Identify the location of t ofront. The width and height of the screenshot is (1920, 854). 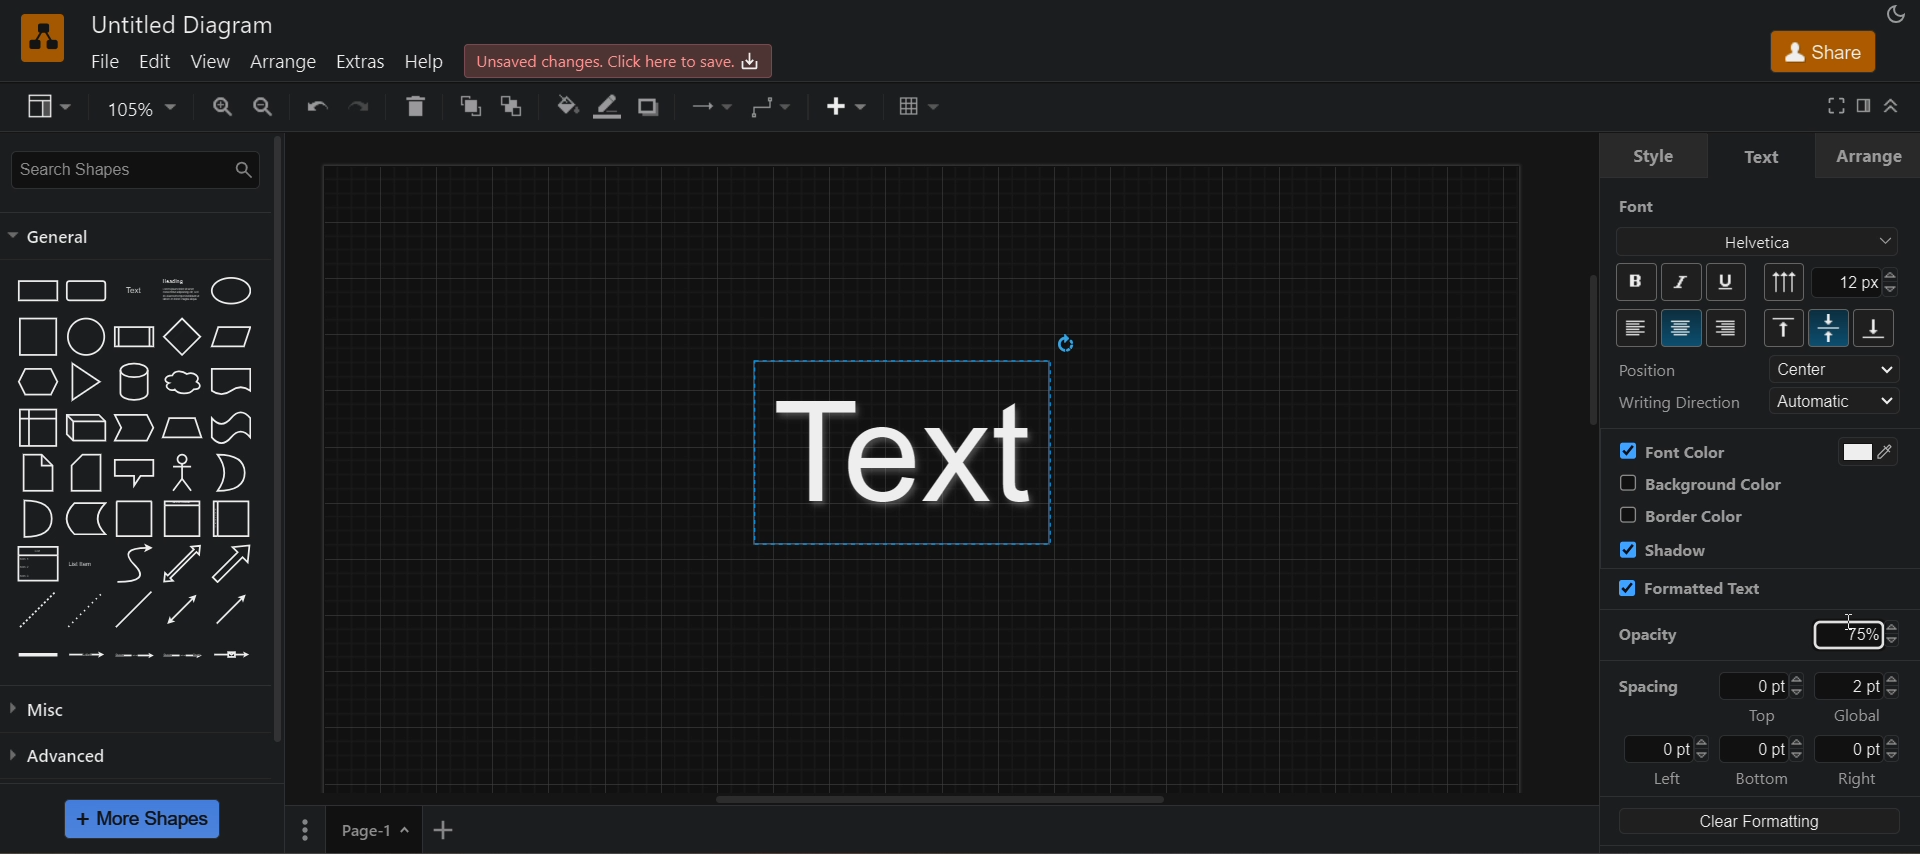
(517, 104).